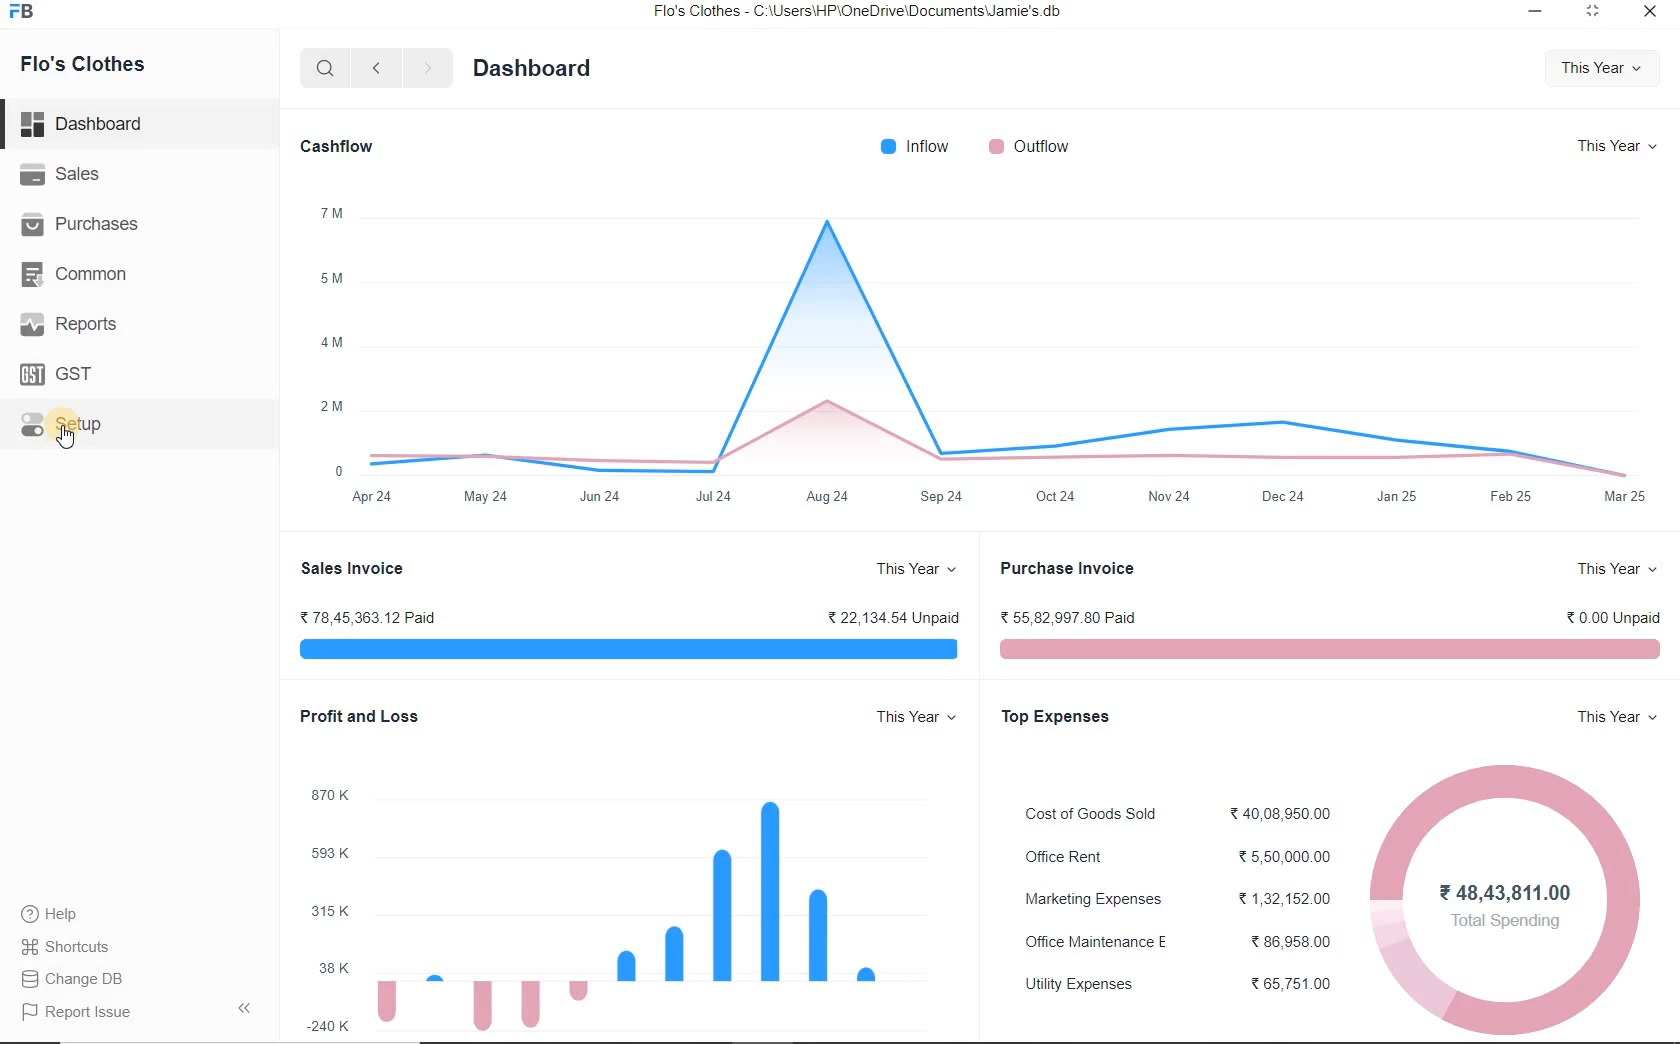  Describe the element at coordinates (249, 1006) in the screenshot. I see `Arrow` at that location.